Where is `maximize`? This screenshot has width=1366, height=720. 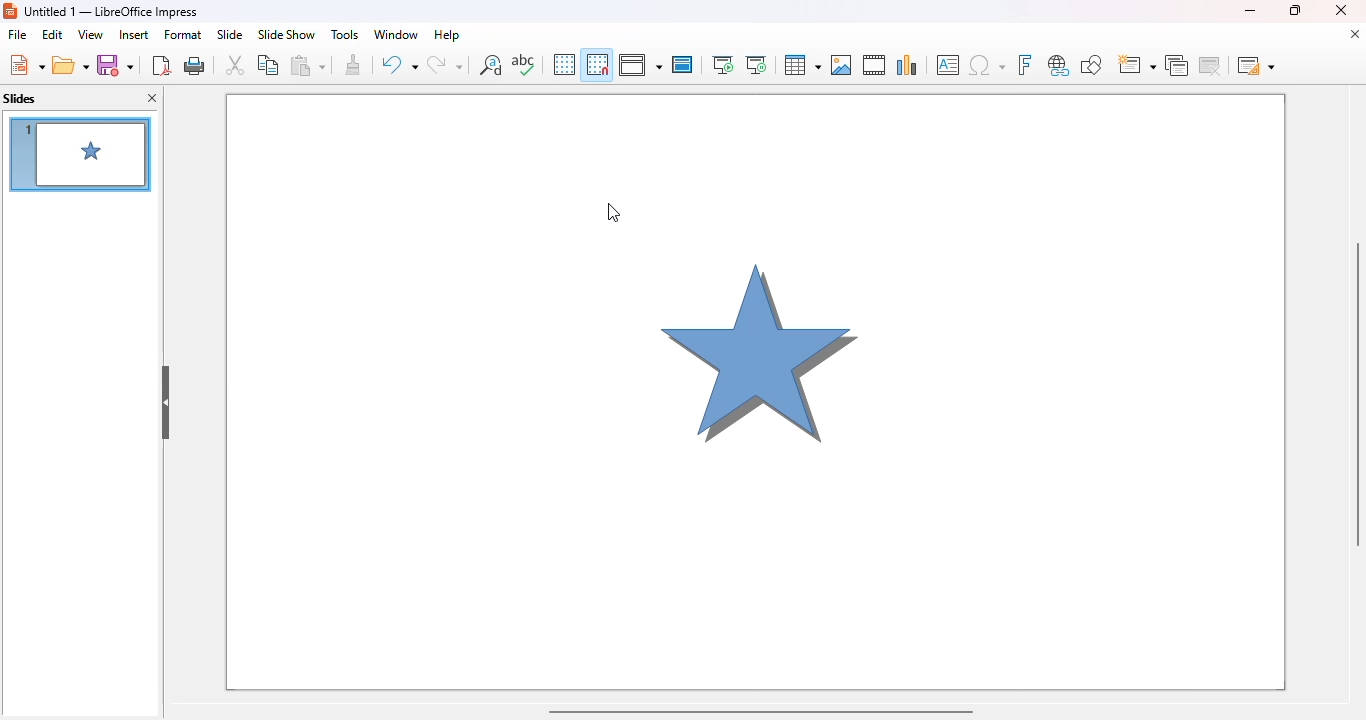 maximize is located at coordinates (1296, 10).